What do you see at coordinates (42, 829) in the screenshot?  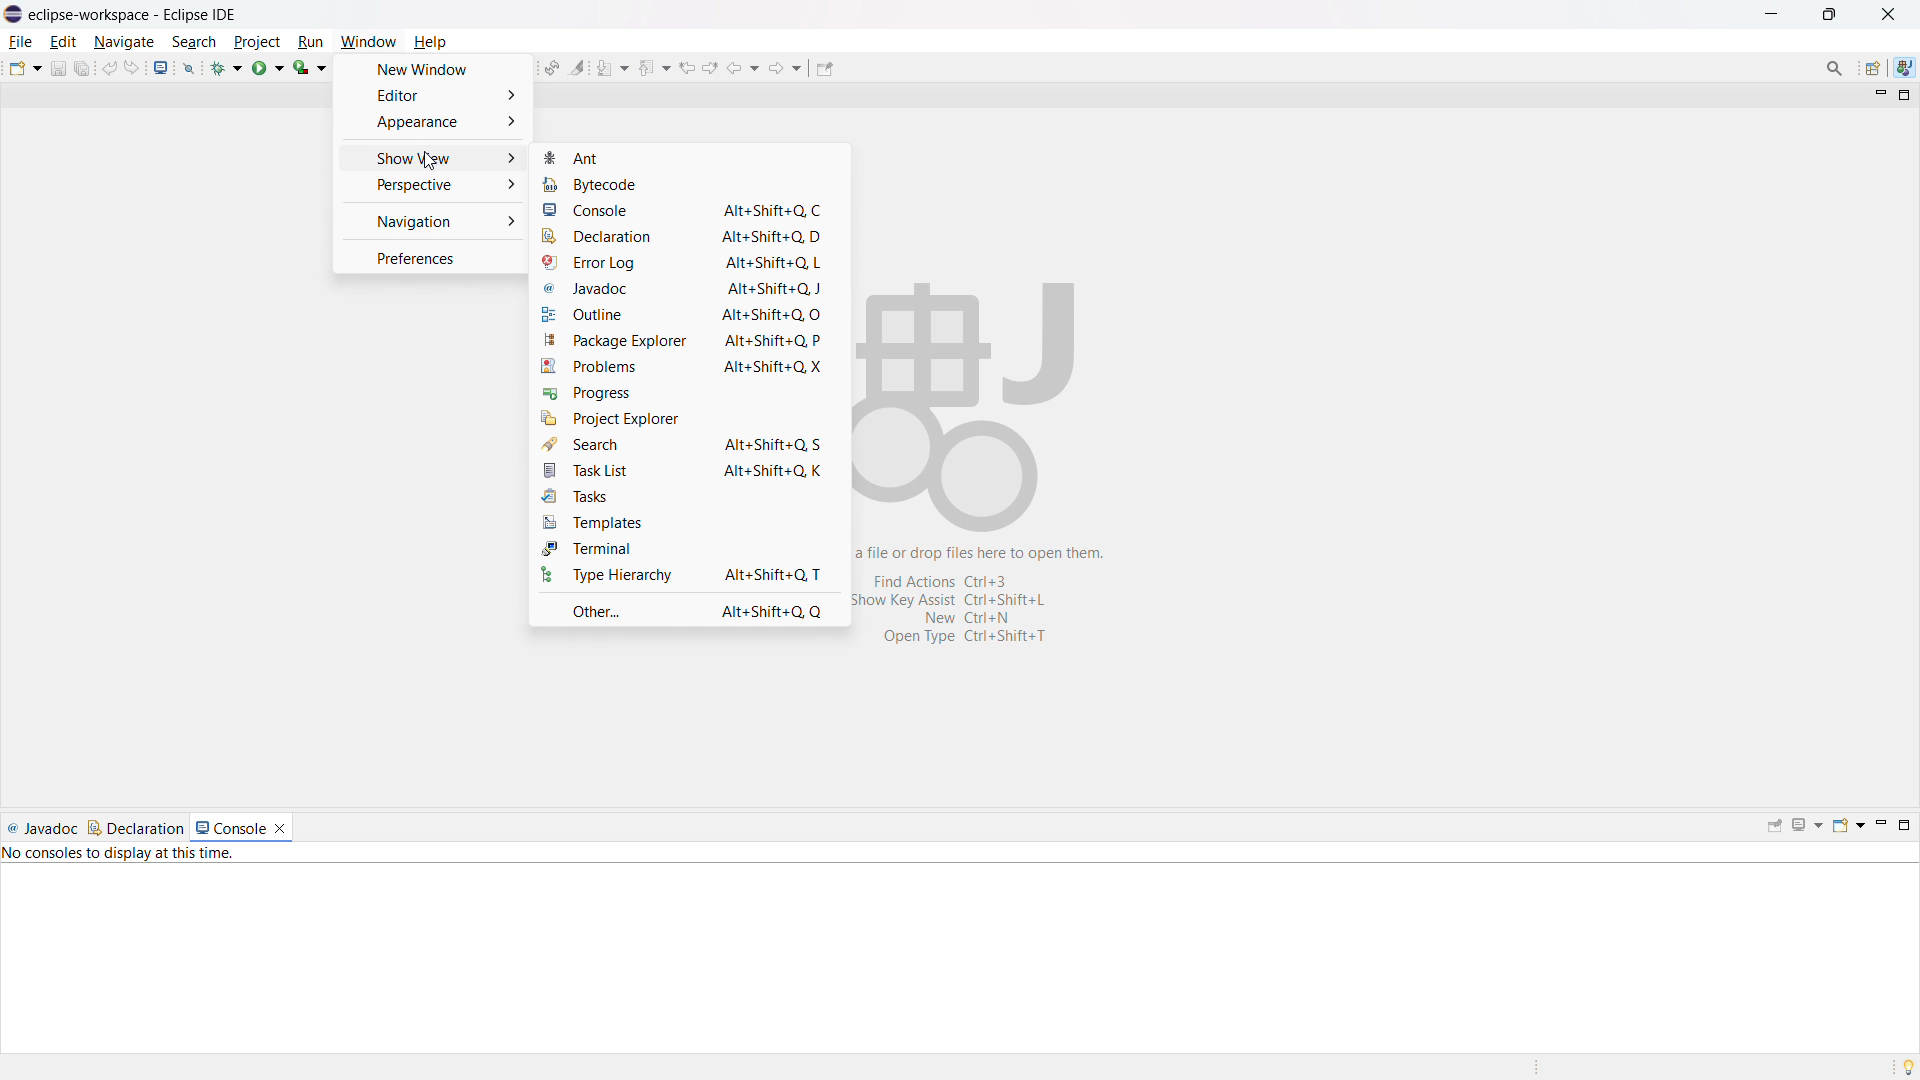 I see `javadoc` at bounding box center [42, 829].